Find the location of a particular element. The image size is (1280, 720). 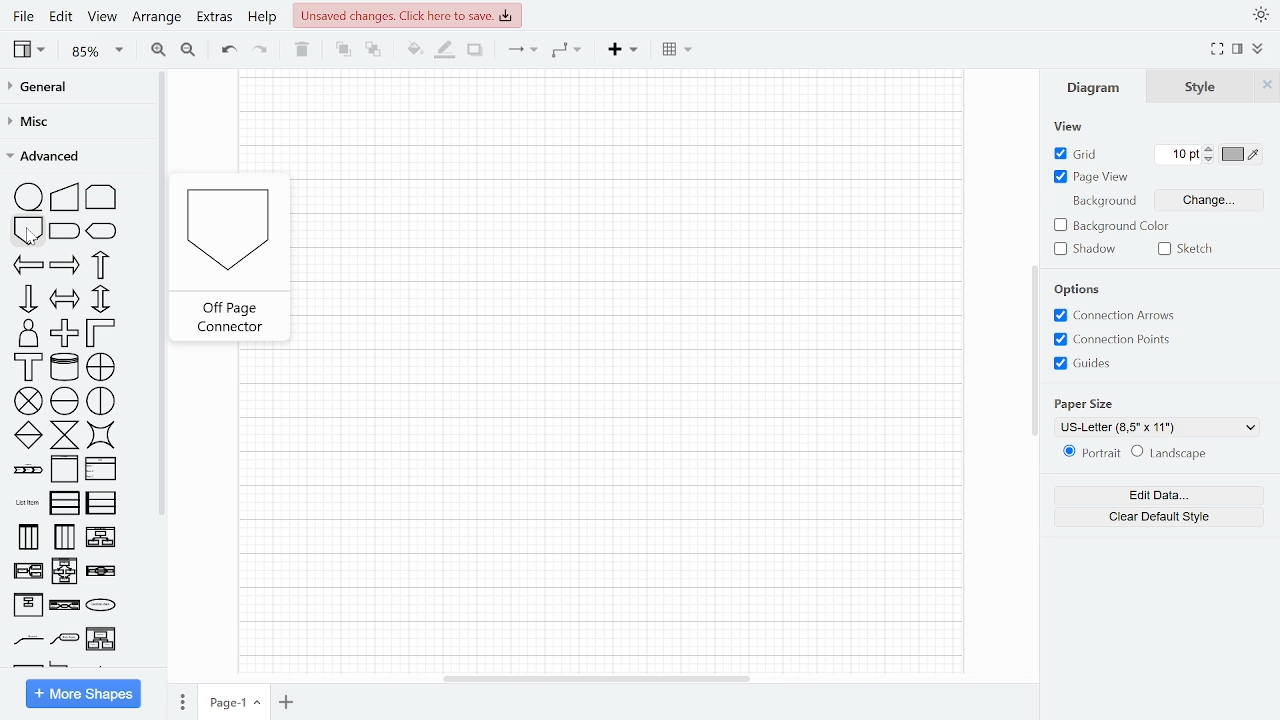

Grid color is located at coordinates (1242, 154).